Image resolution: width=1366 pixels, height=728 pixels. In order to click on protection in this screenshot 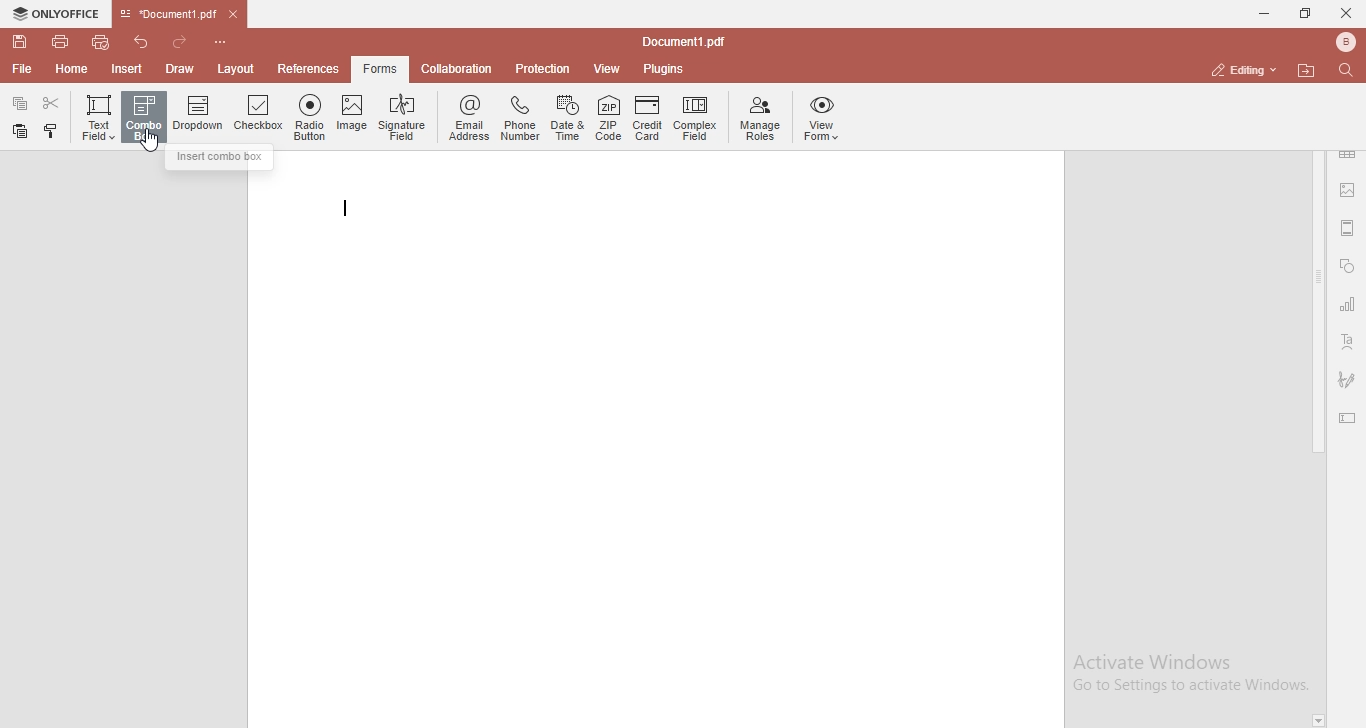, I will do `click(543, 68)`.